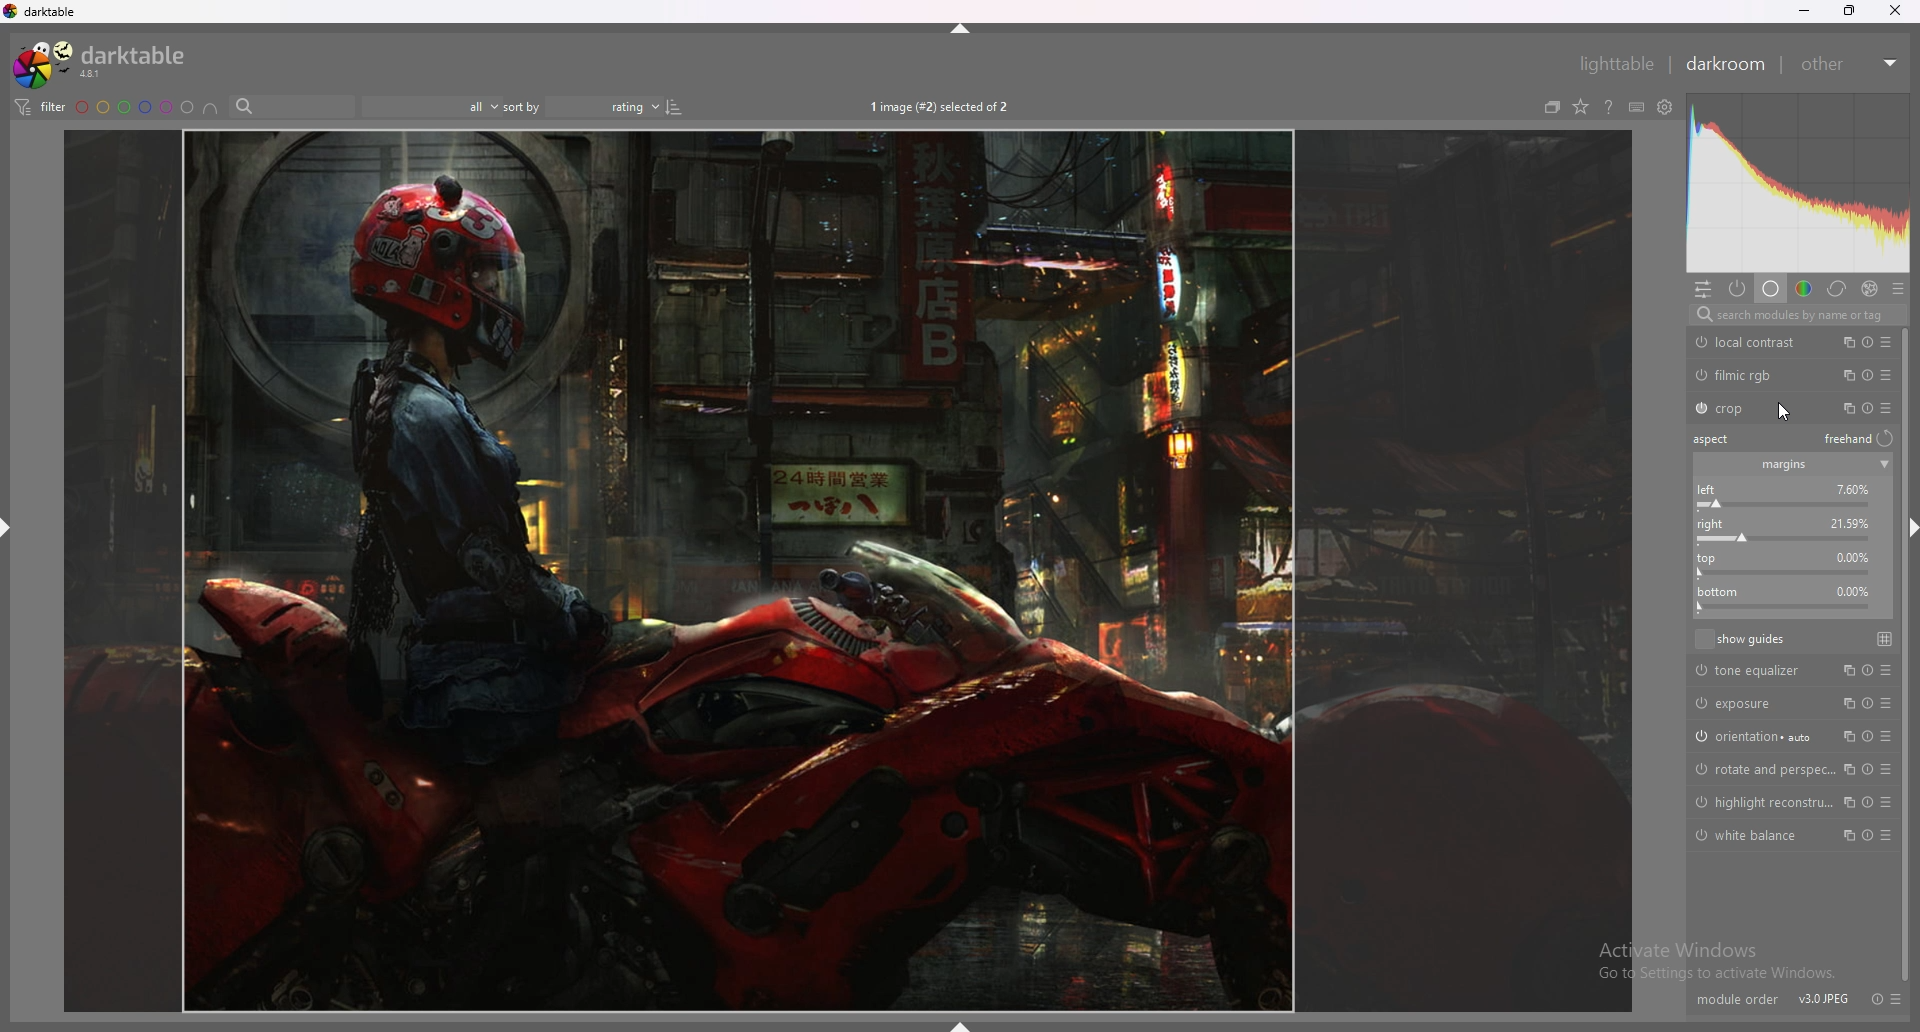 The height and width of the screenshot is (1032, 1920). What do you see at coordinates (1886, 342) in the screenshot?
I see `presets` at bounding box center [1886, 342].